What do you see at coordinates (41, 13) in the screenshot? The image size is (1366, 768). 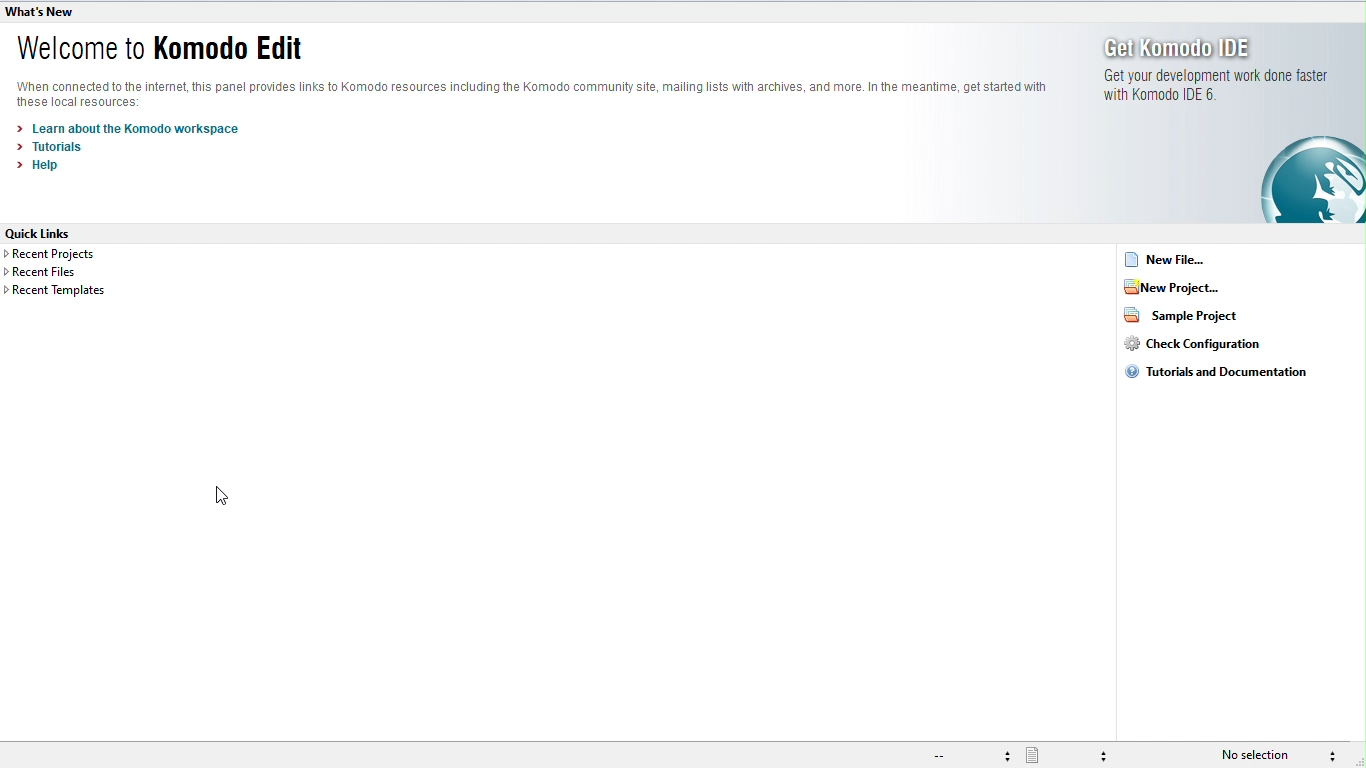 I see `what's new` at bounding box center [41, 13].